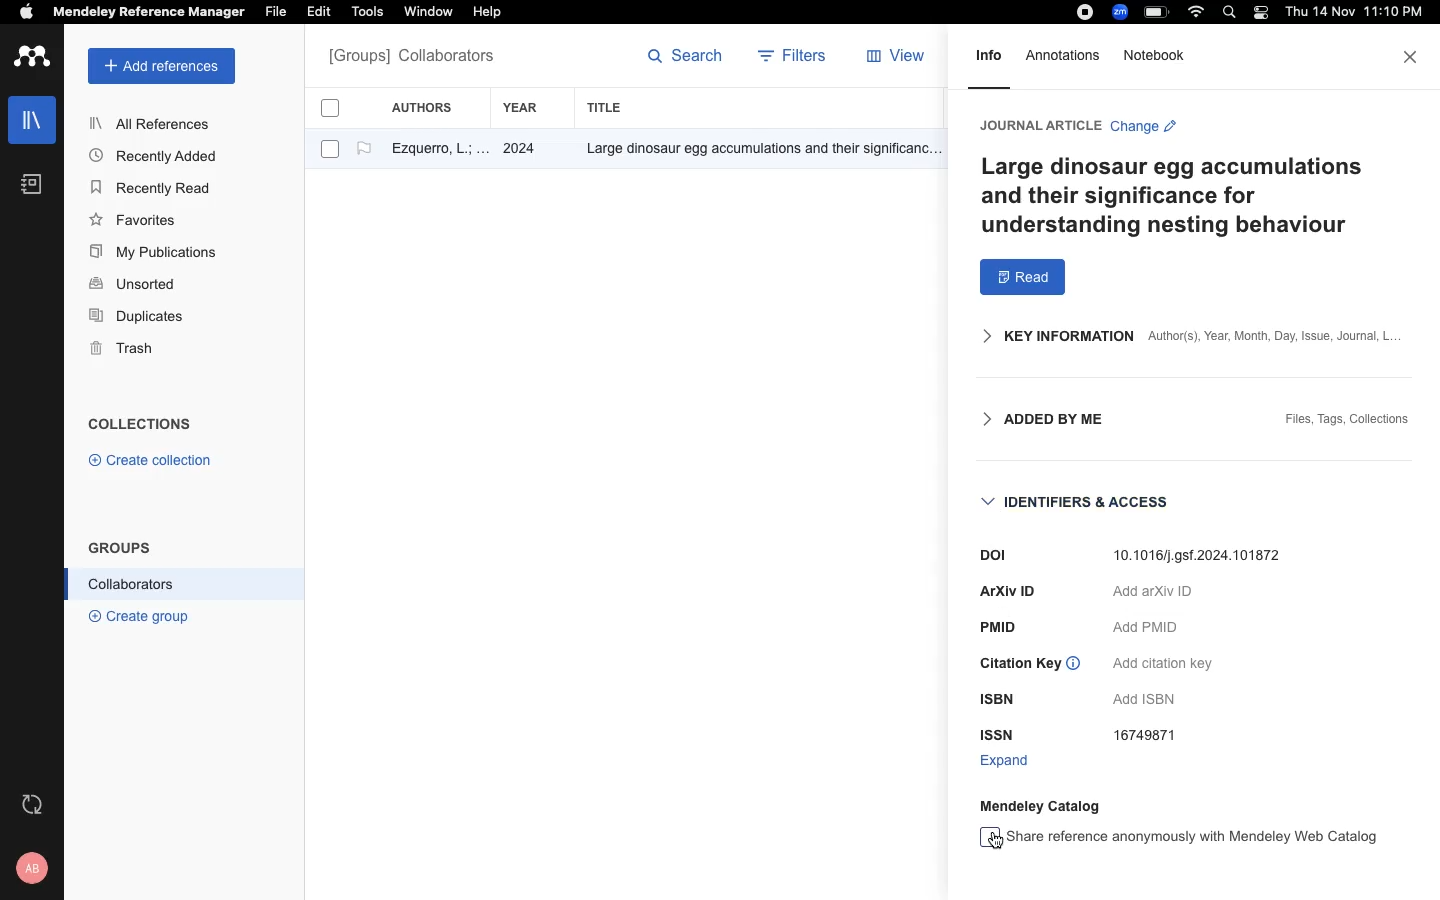 The height and width of the screenshot is (900, 1440). I want to click on 16749871, so click(1152, 738).